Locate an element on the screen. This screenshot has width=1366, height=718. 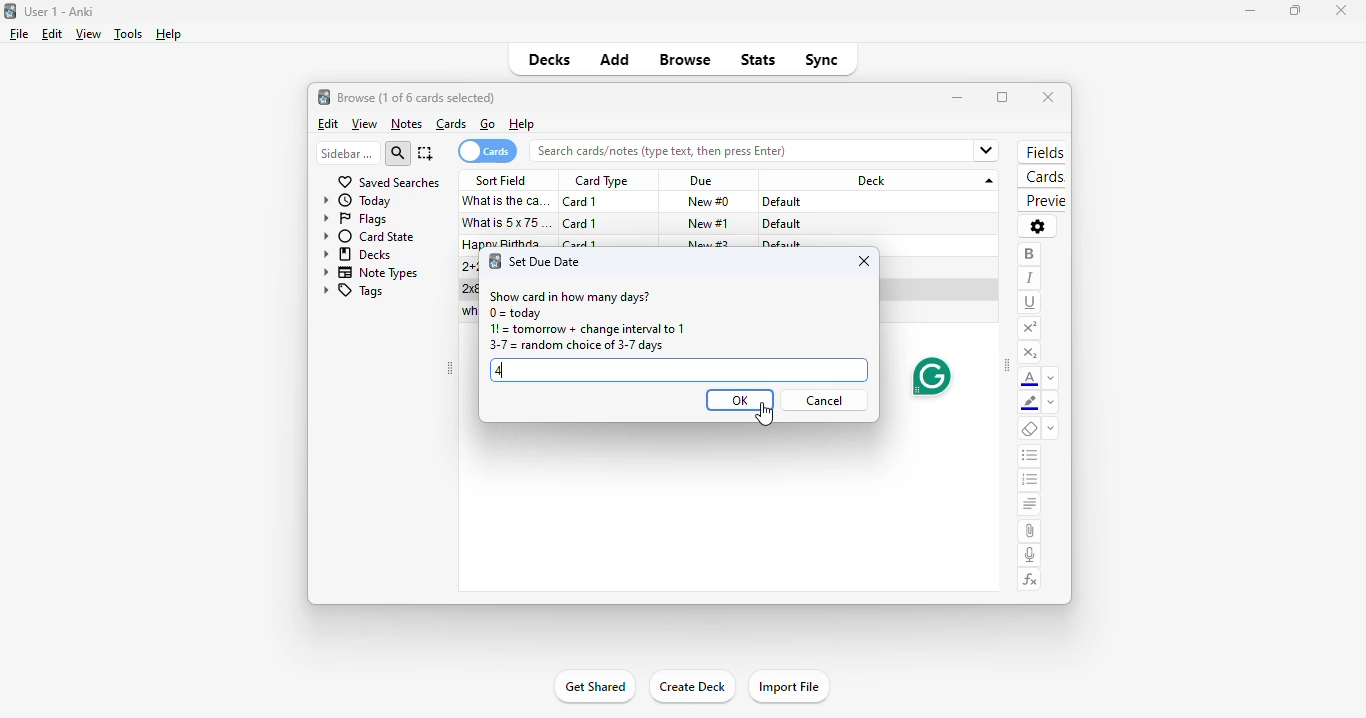
change color is located at coordinates (1051, 378).